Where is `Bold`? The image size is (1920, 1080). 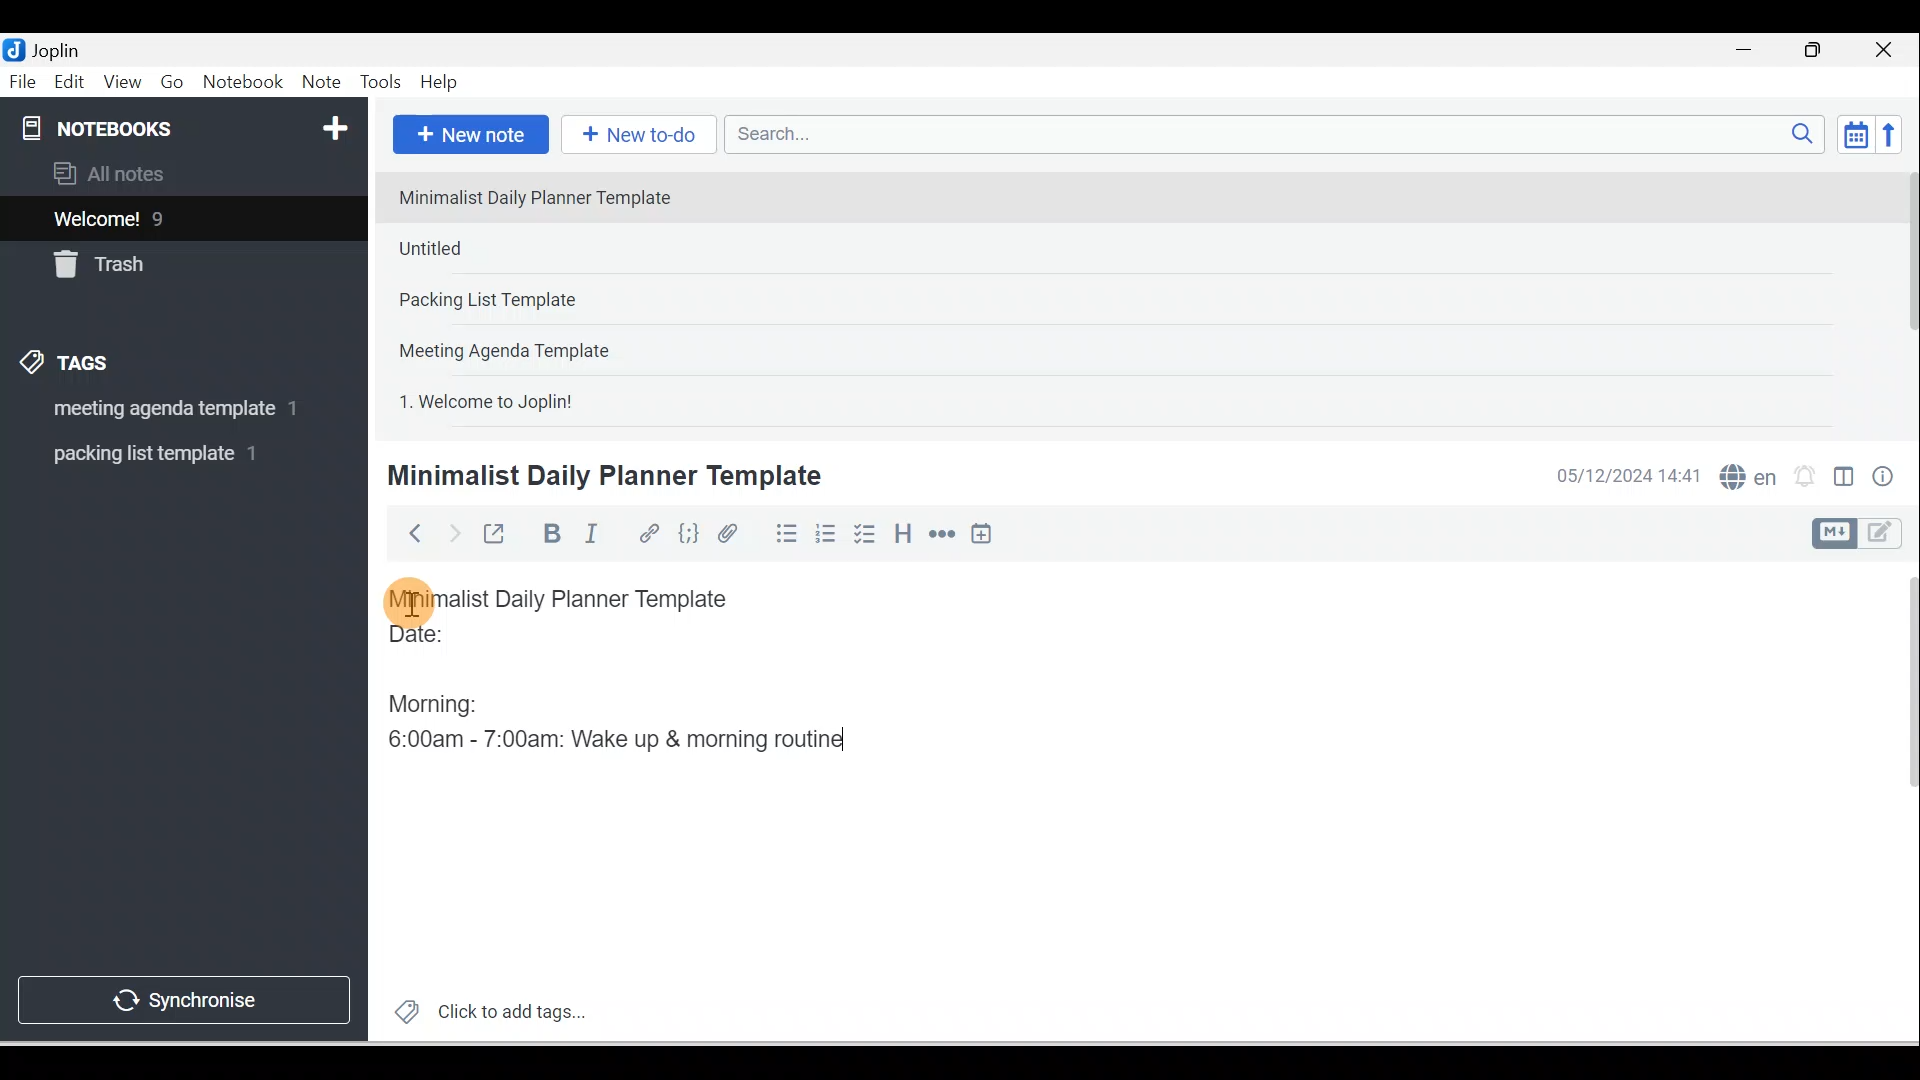 Bold is located at coordinates (549, 534).